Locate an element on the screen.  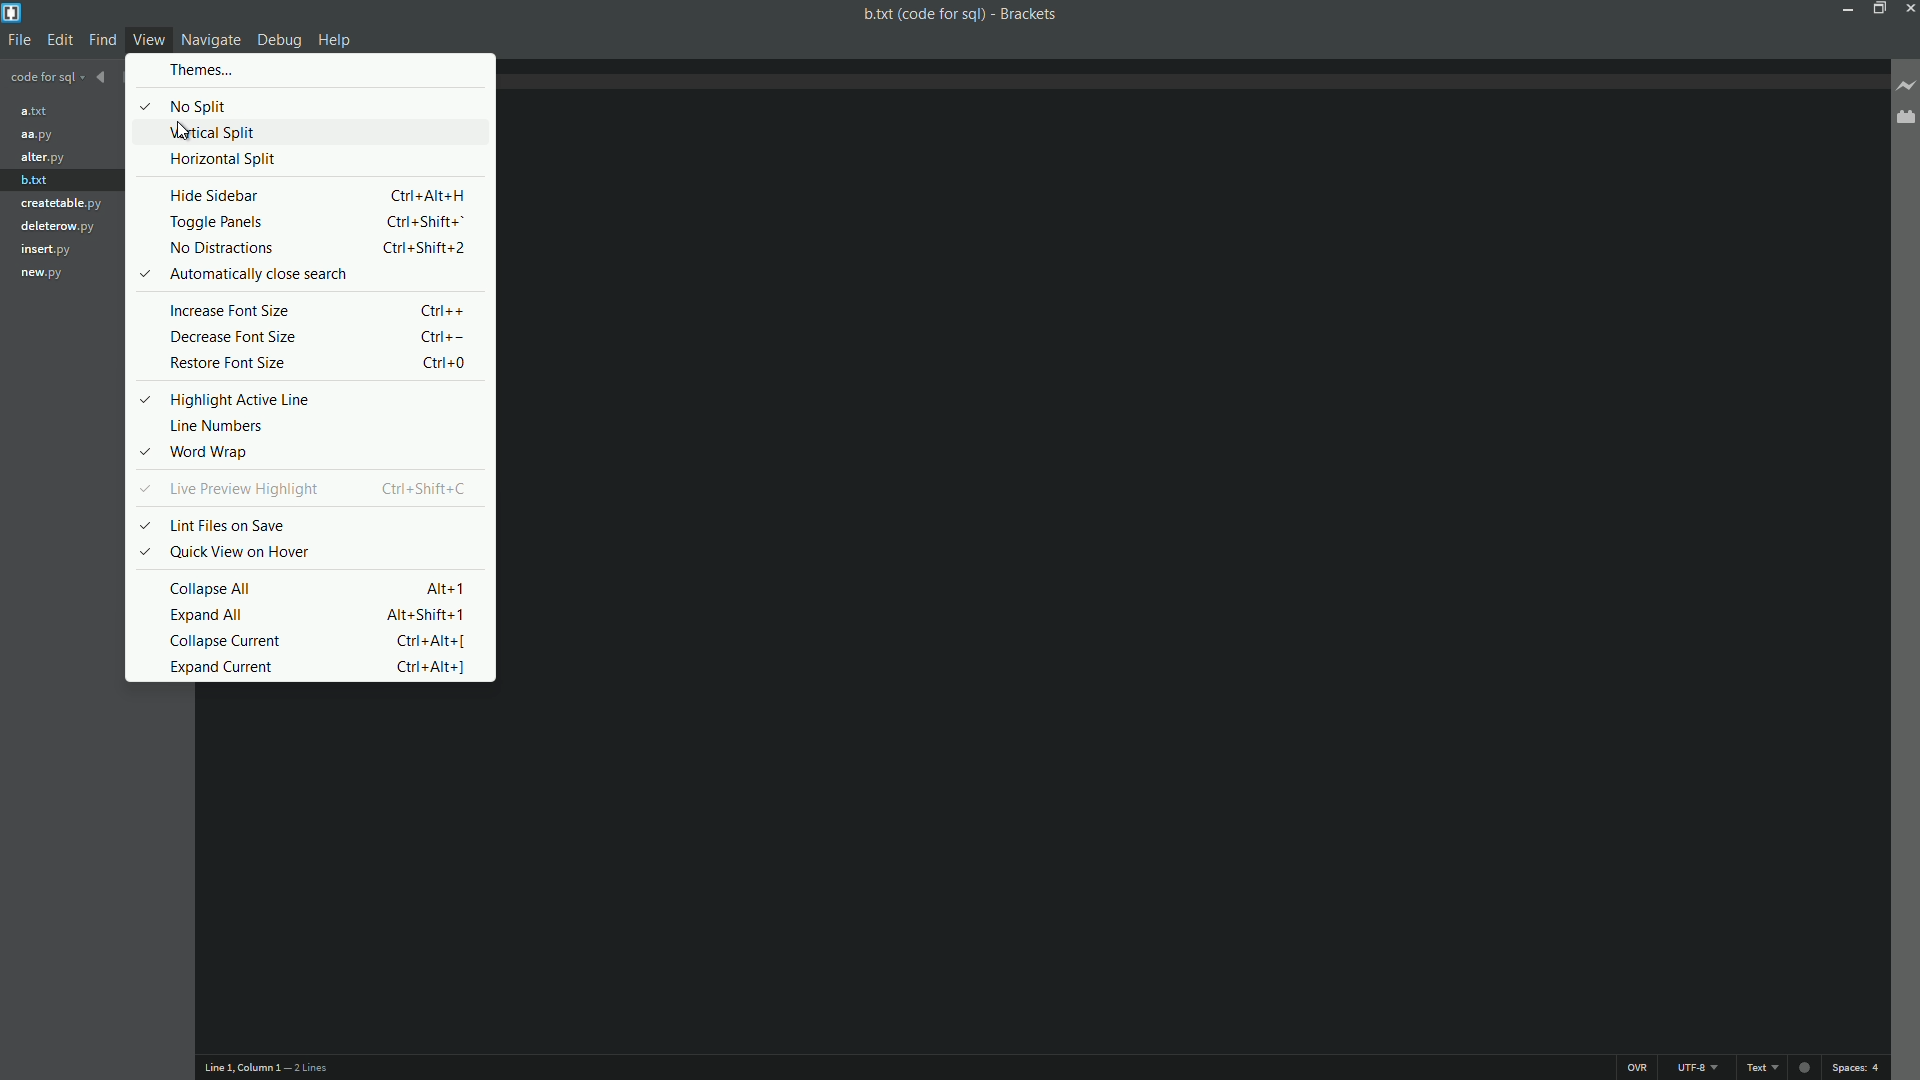
lint files on save is located at coordinates (323, 526).